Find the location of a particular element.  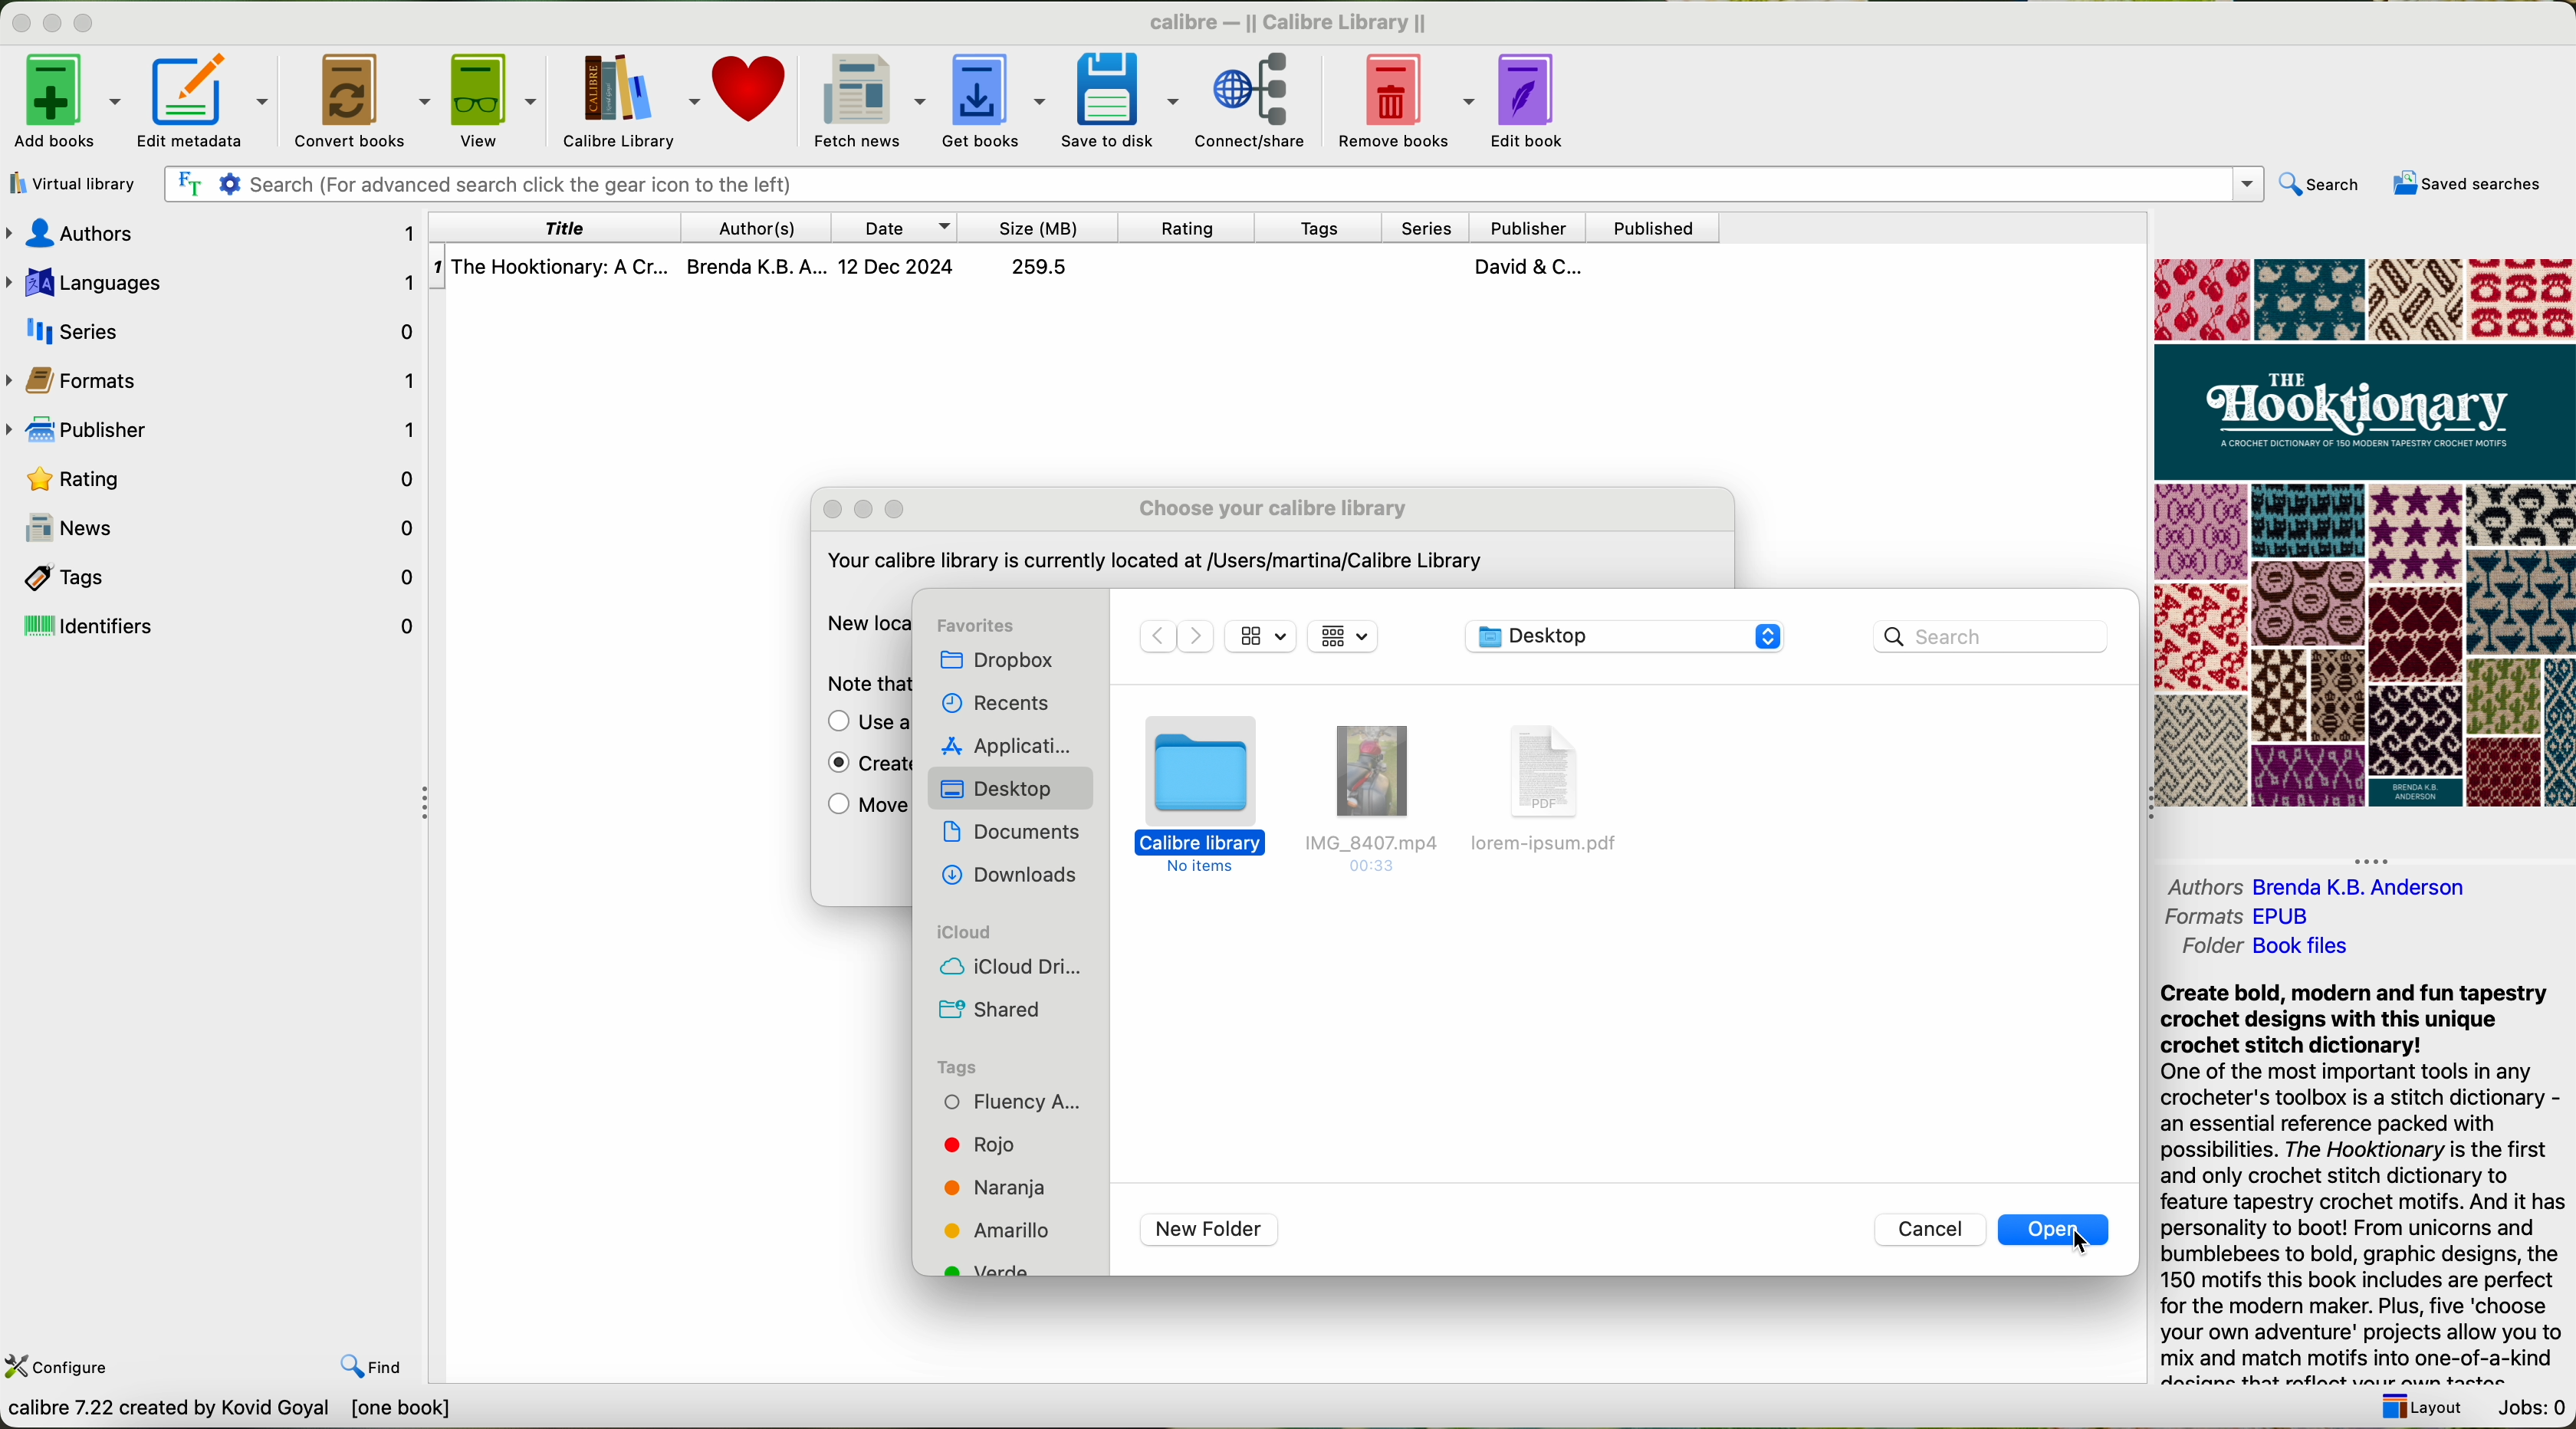

edit metadata is located at coordinates (204, 100).